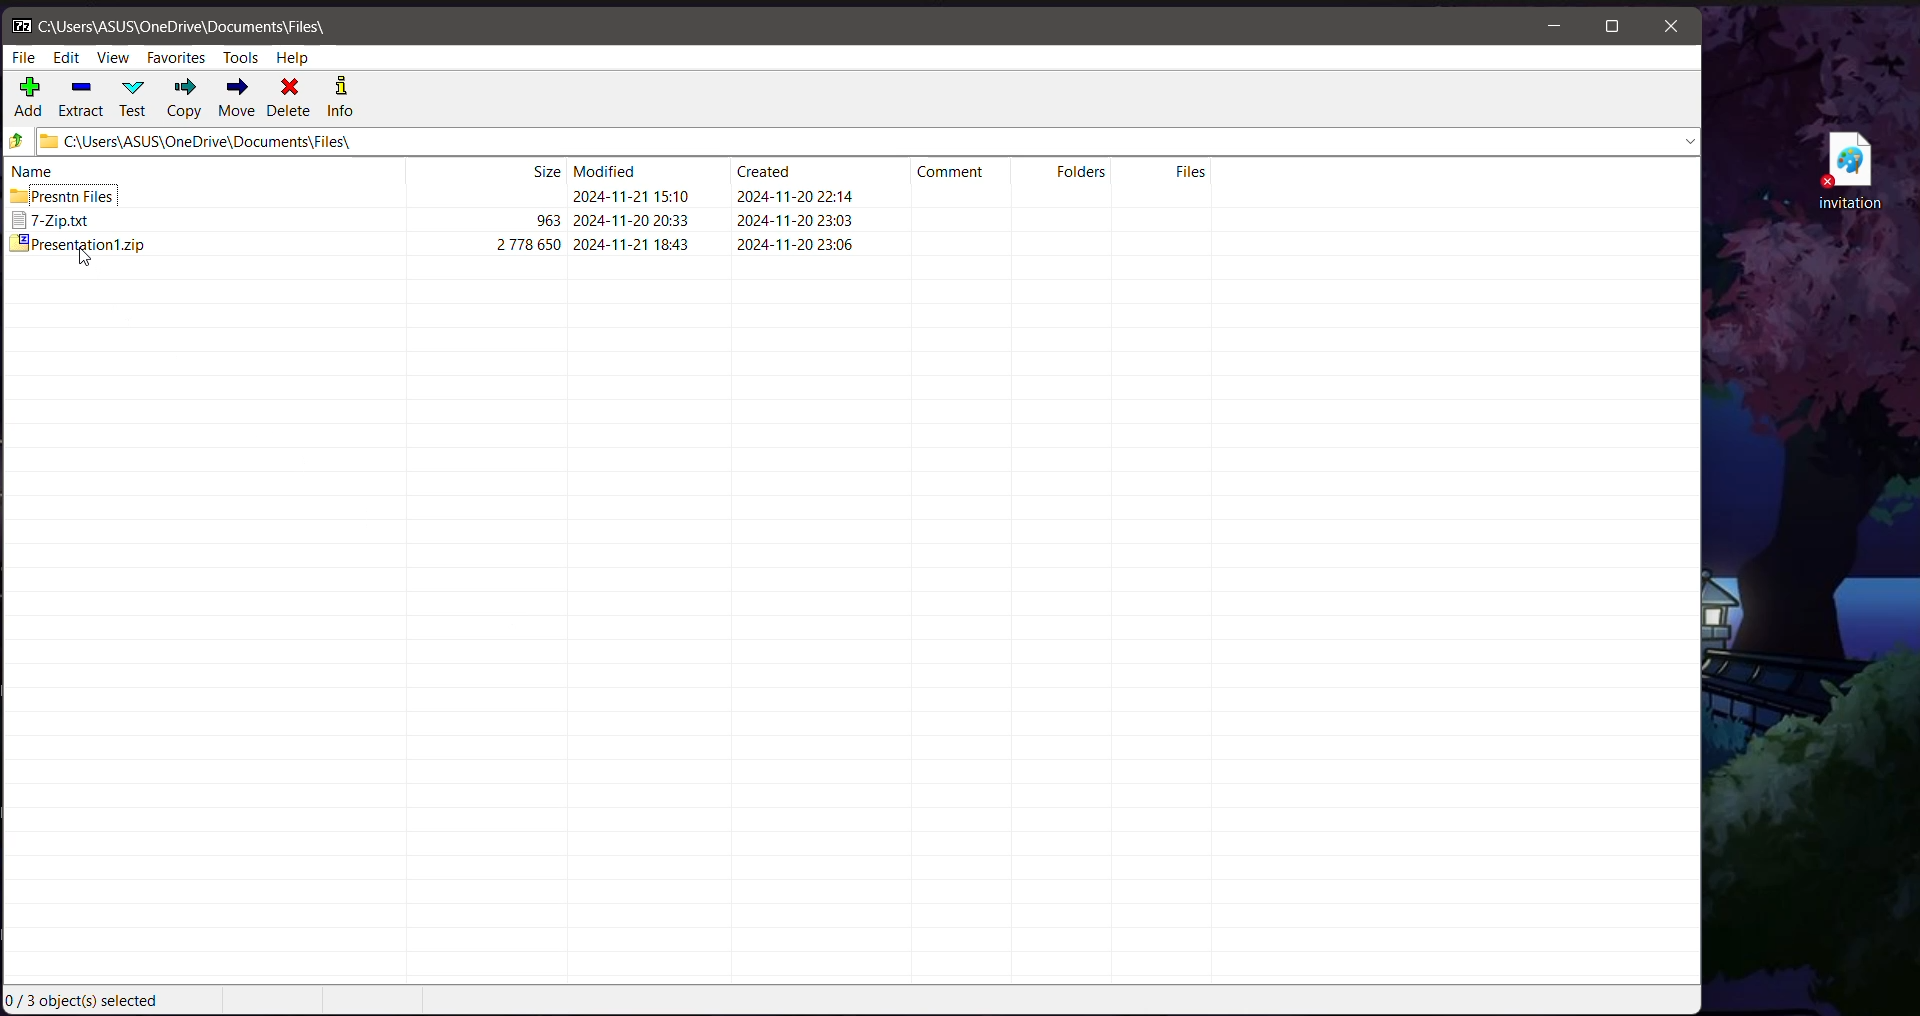 The height and width of the screenshot is (1016, 1920). I want to click on Folders, so click(1084, 171).